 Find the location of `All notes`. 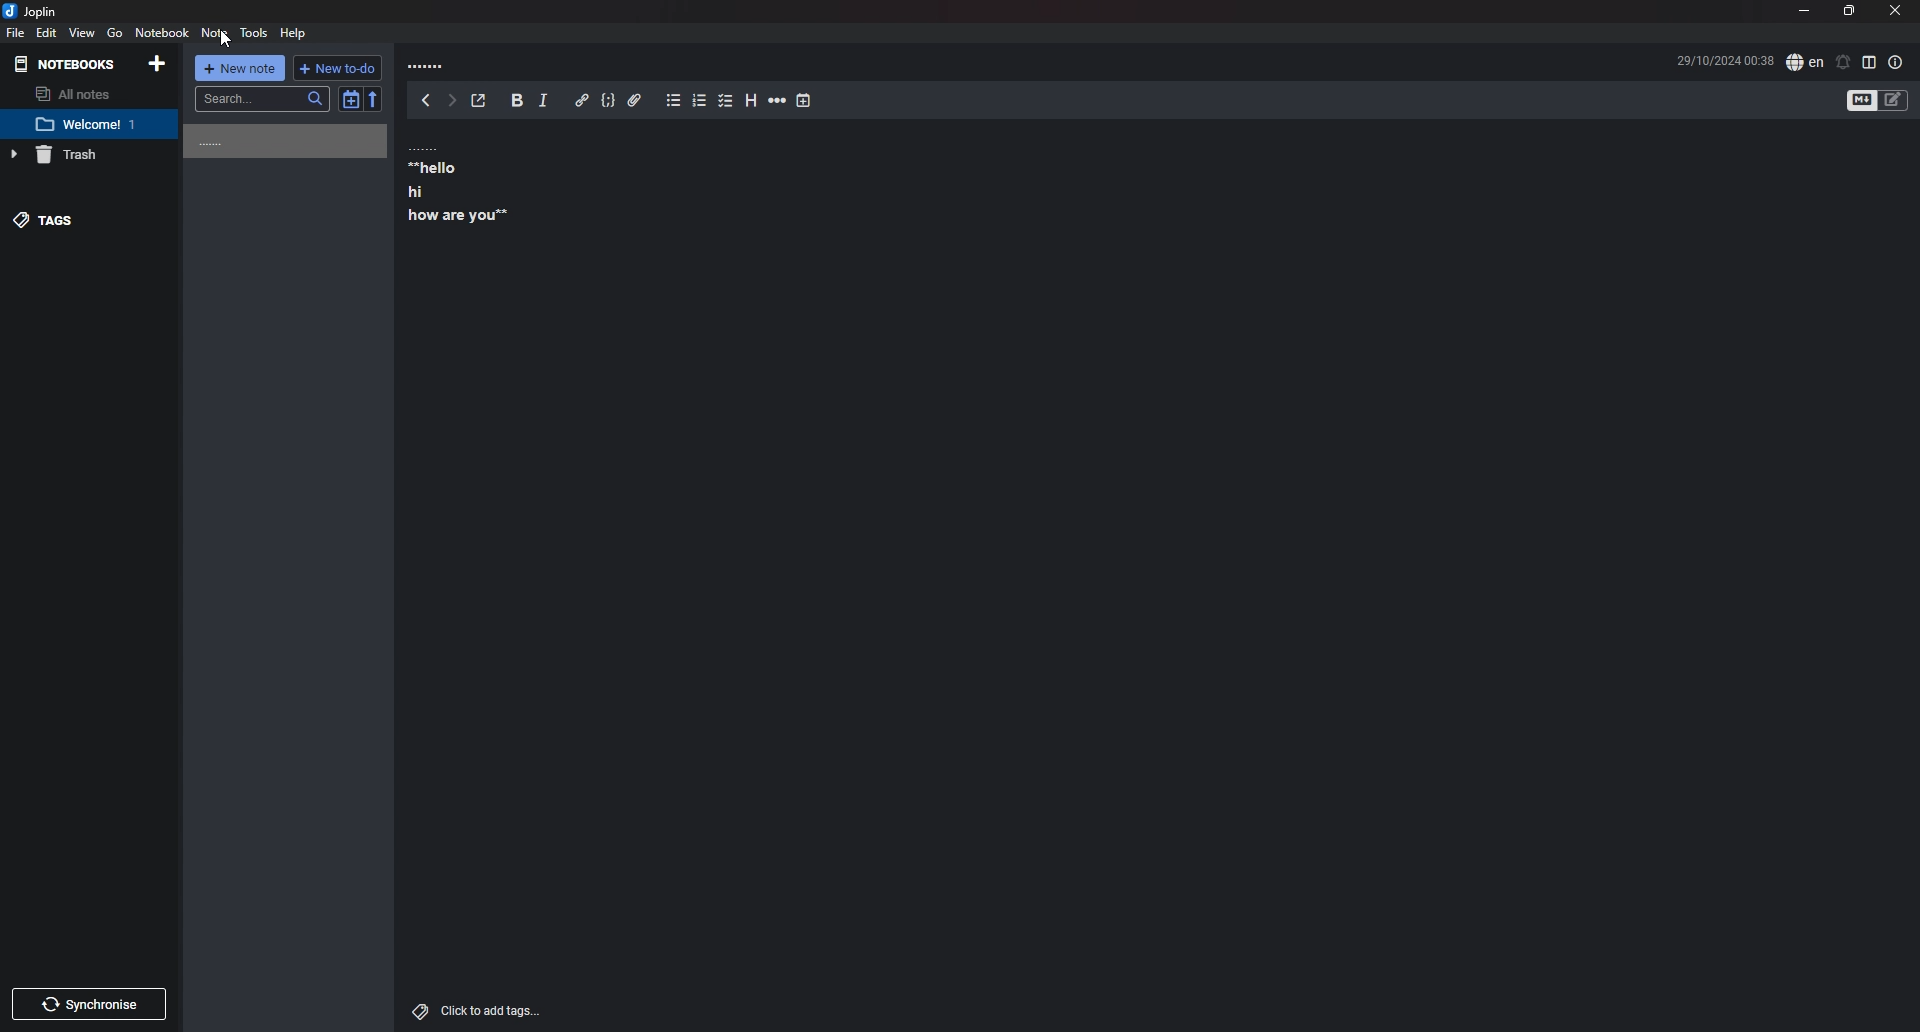

All notes is located at coordinates (79, 92).